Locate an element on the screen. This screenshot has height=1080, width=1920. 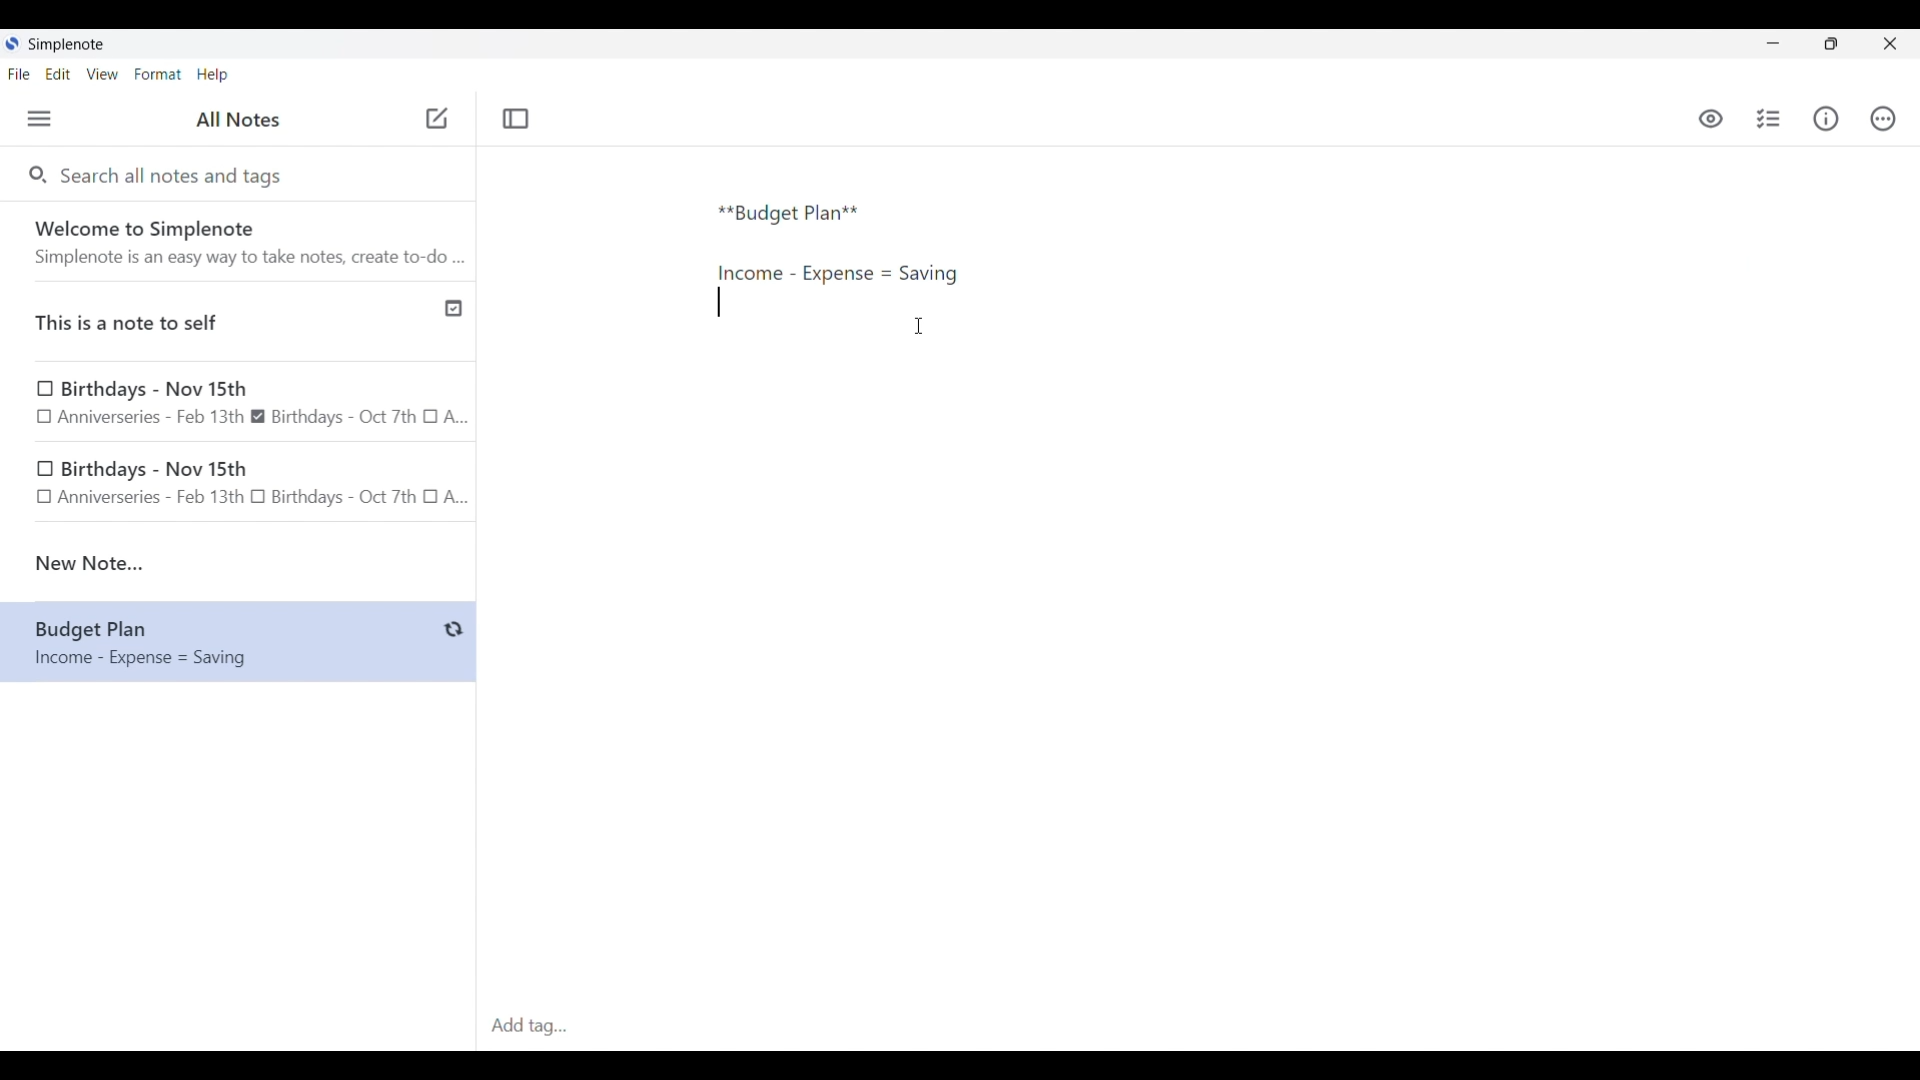
File menu is located at coordinates (19, 73).